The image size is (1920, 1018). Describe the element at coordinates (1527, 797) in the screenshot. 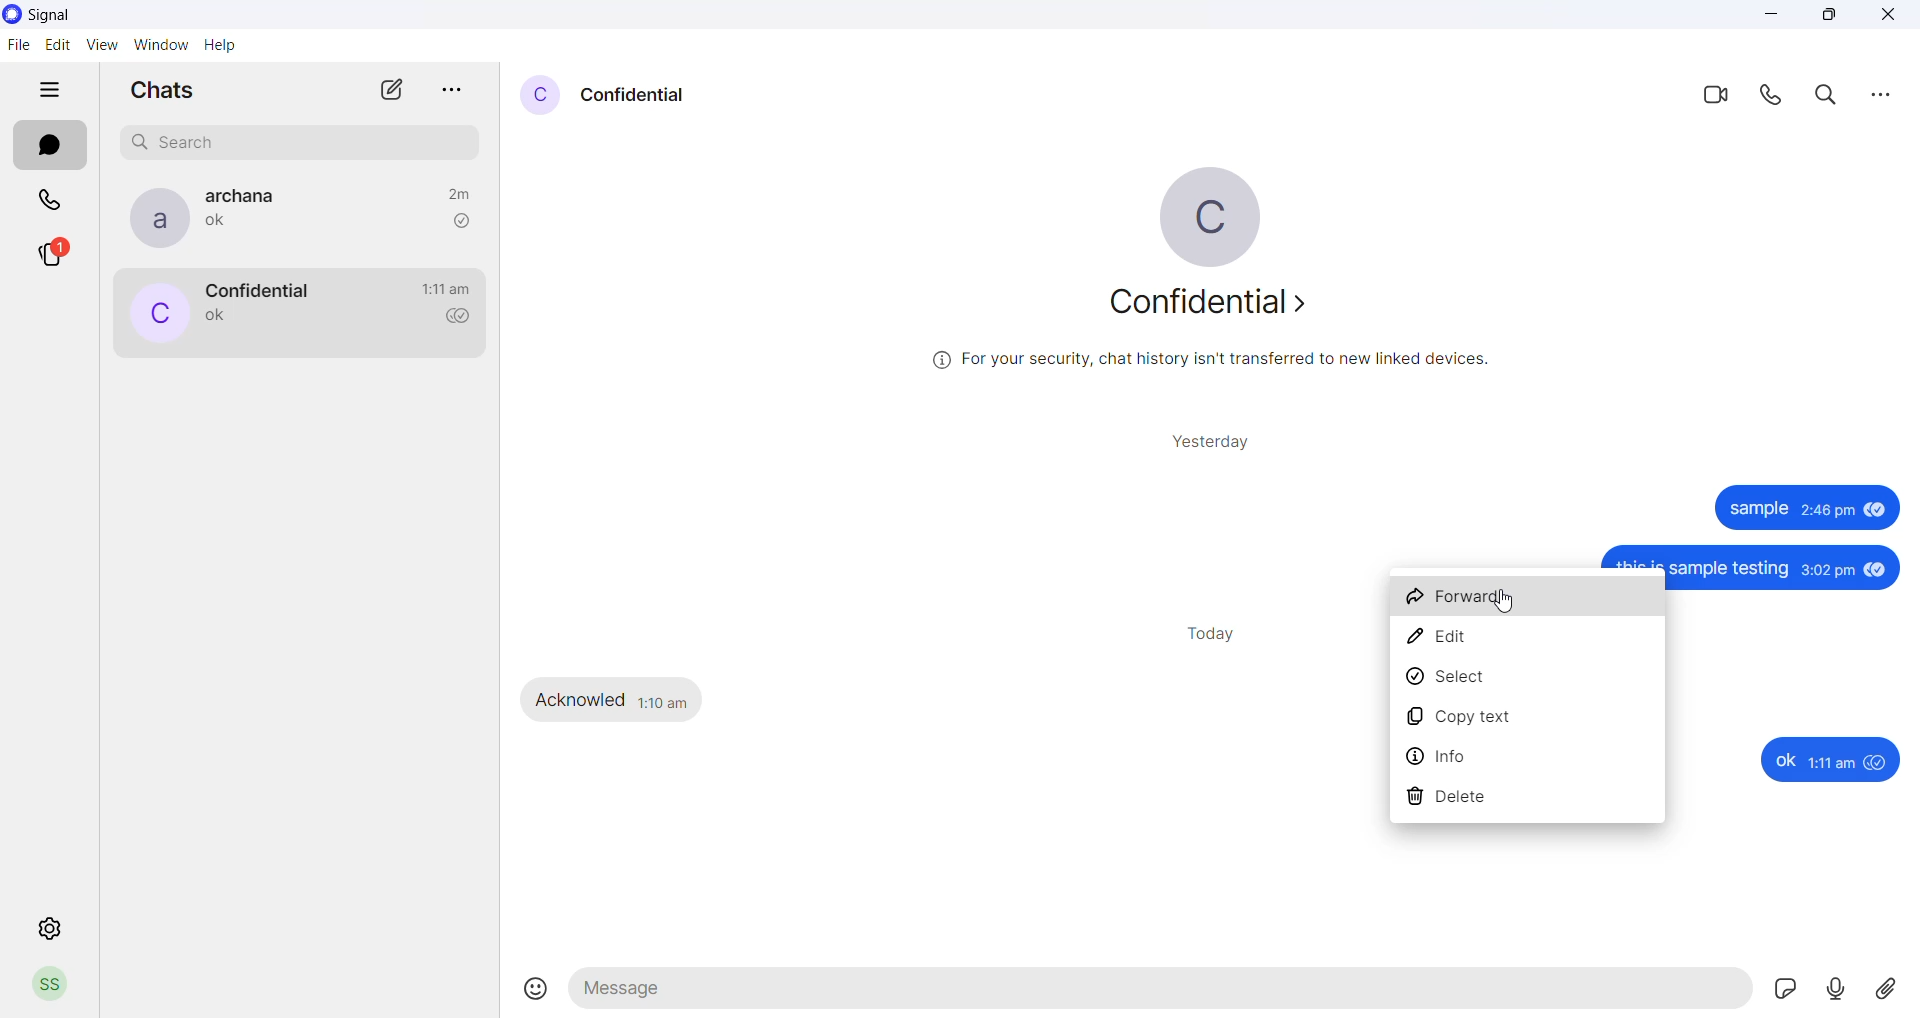

I see `delete` at that location.